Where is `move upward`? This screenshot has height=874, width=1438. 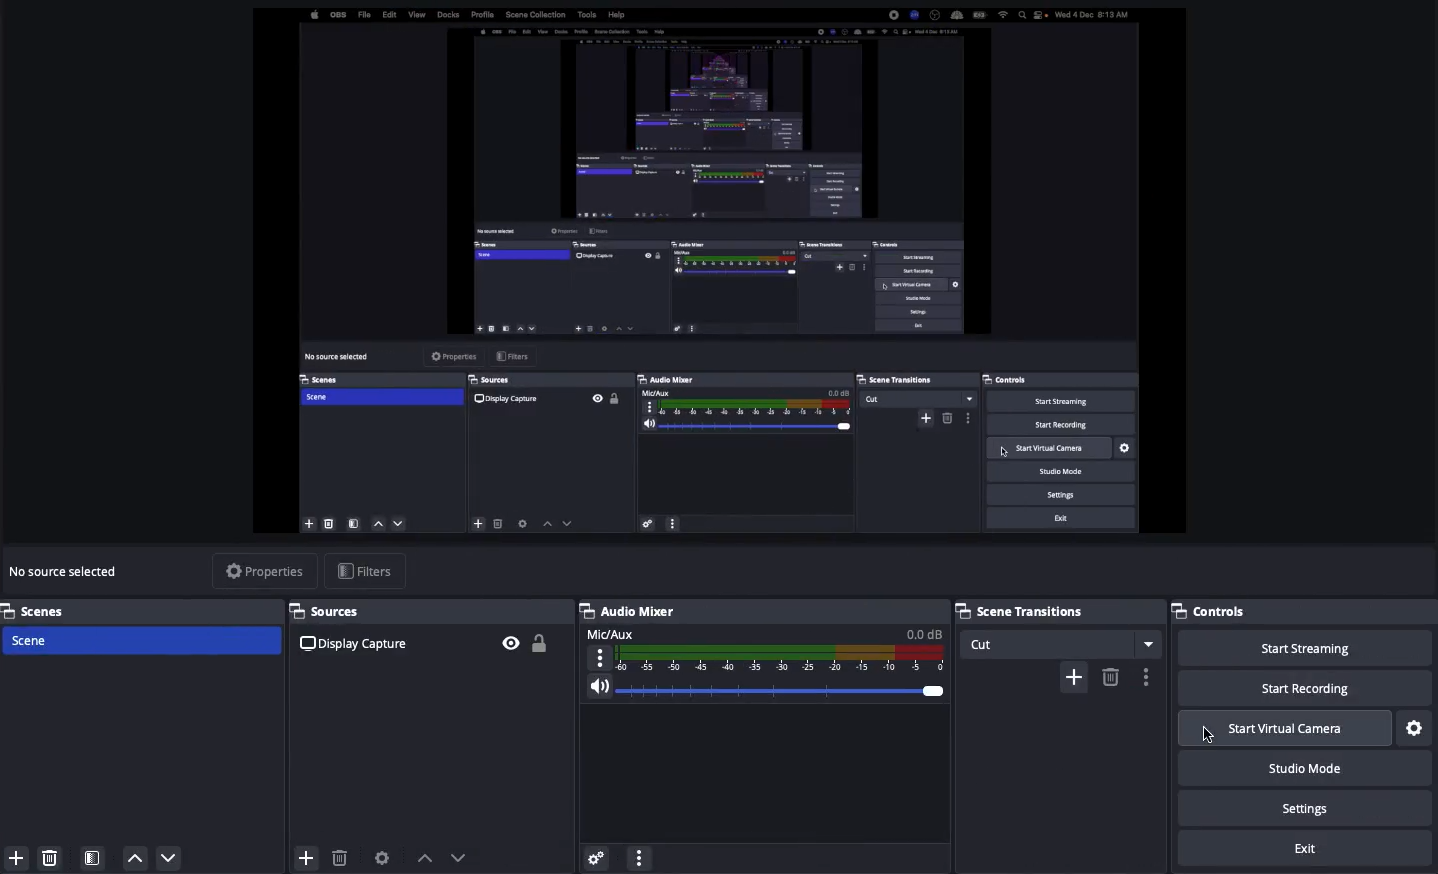 move upward is located at coordinates (420, 855).